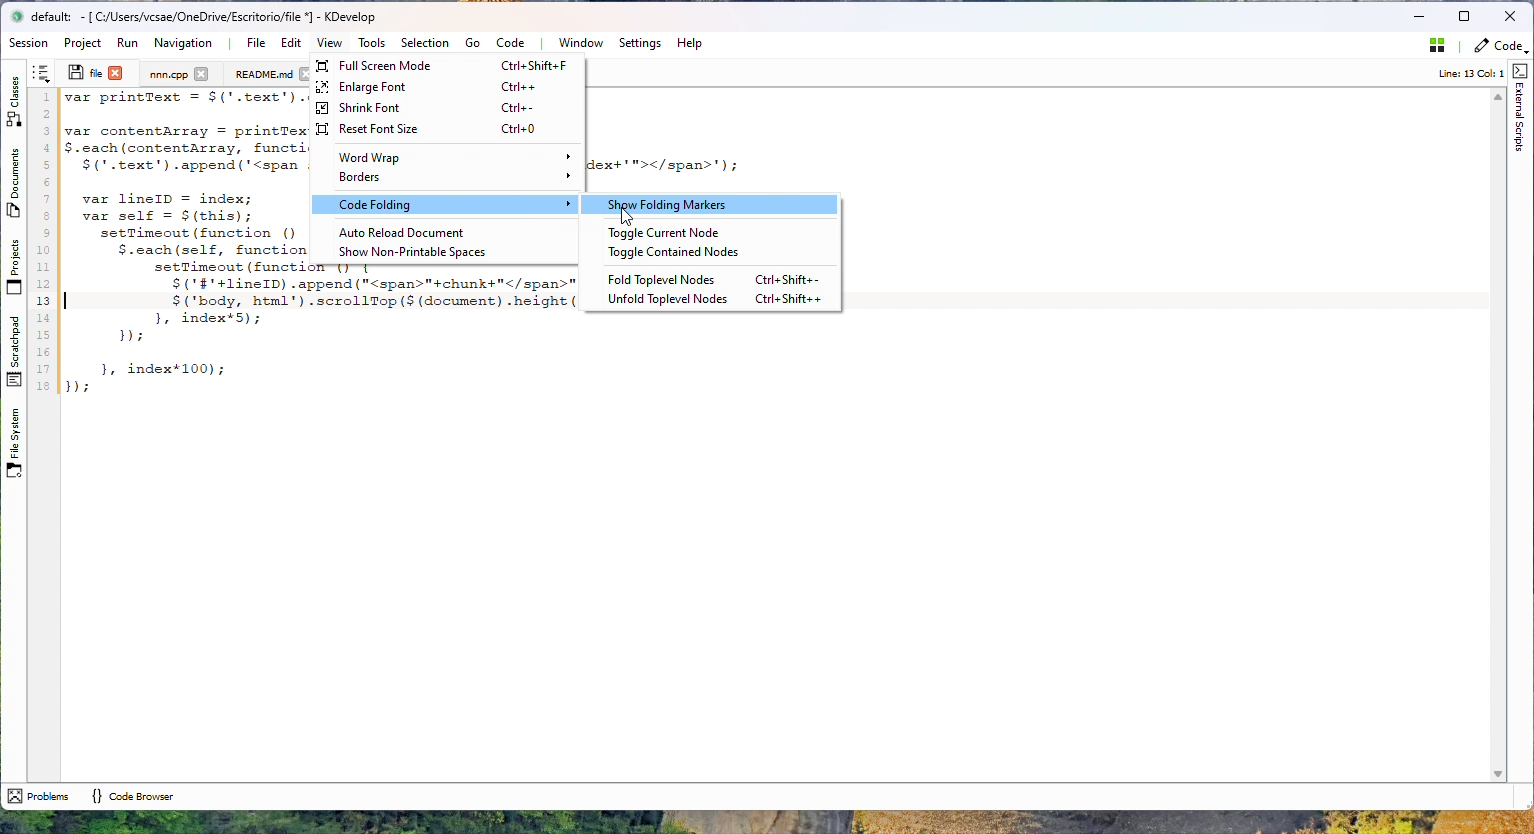 The image size is (1534, 834). What do you see at coordinates (718, 279) in the screenshot?
I see `Fold Top Level Nodes` at bounding box center [718, 279].